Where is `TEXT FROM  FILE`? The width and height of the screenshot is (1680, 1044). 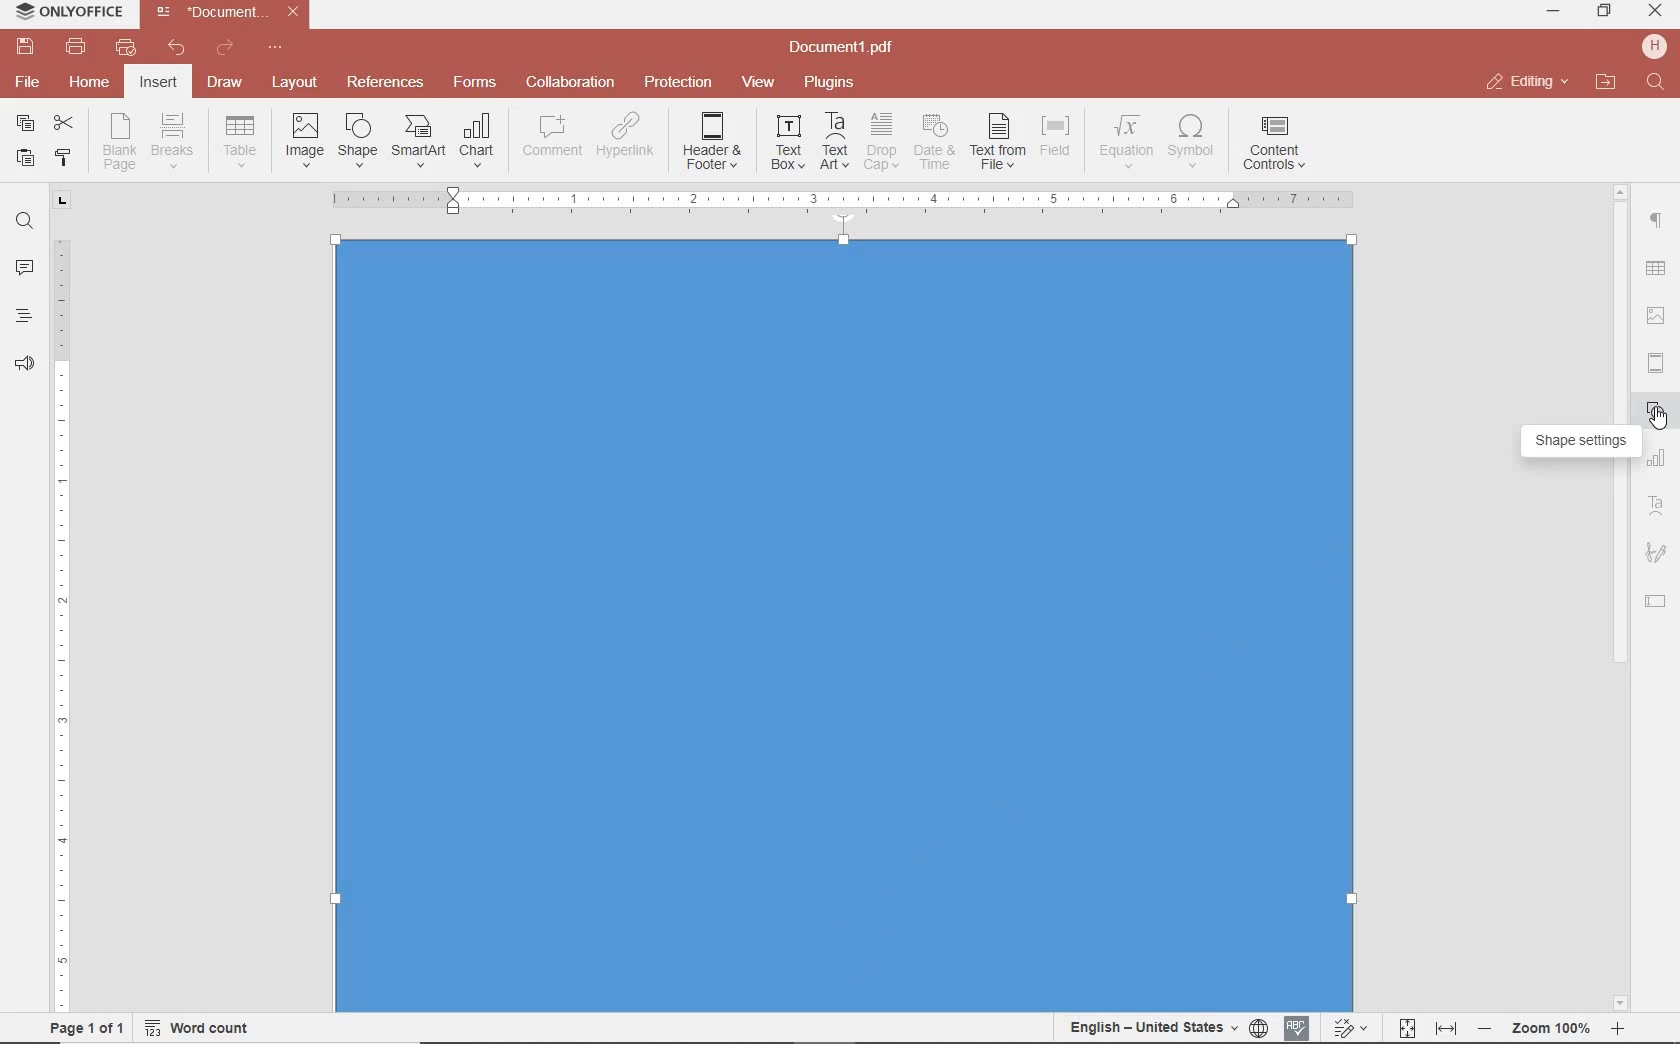
TEXT FROM  FILE is located at coordinates (998, 142).